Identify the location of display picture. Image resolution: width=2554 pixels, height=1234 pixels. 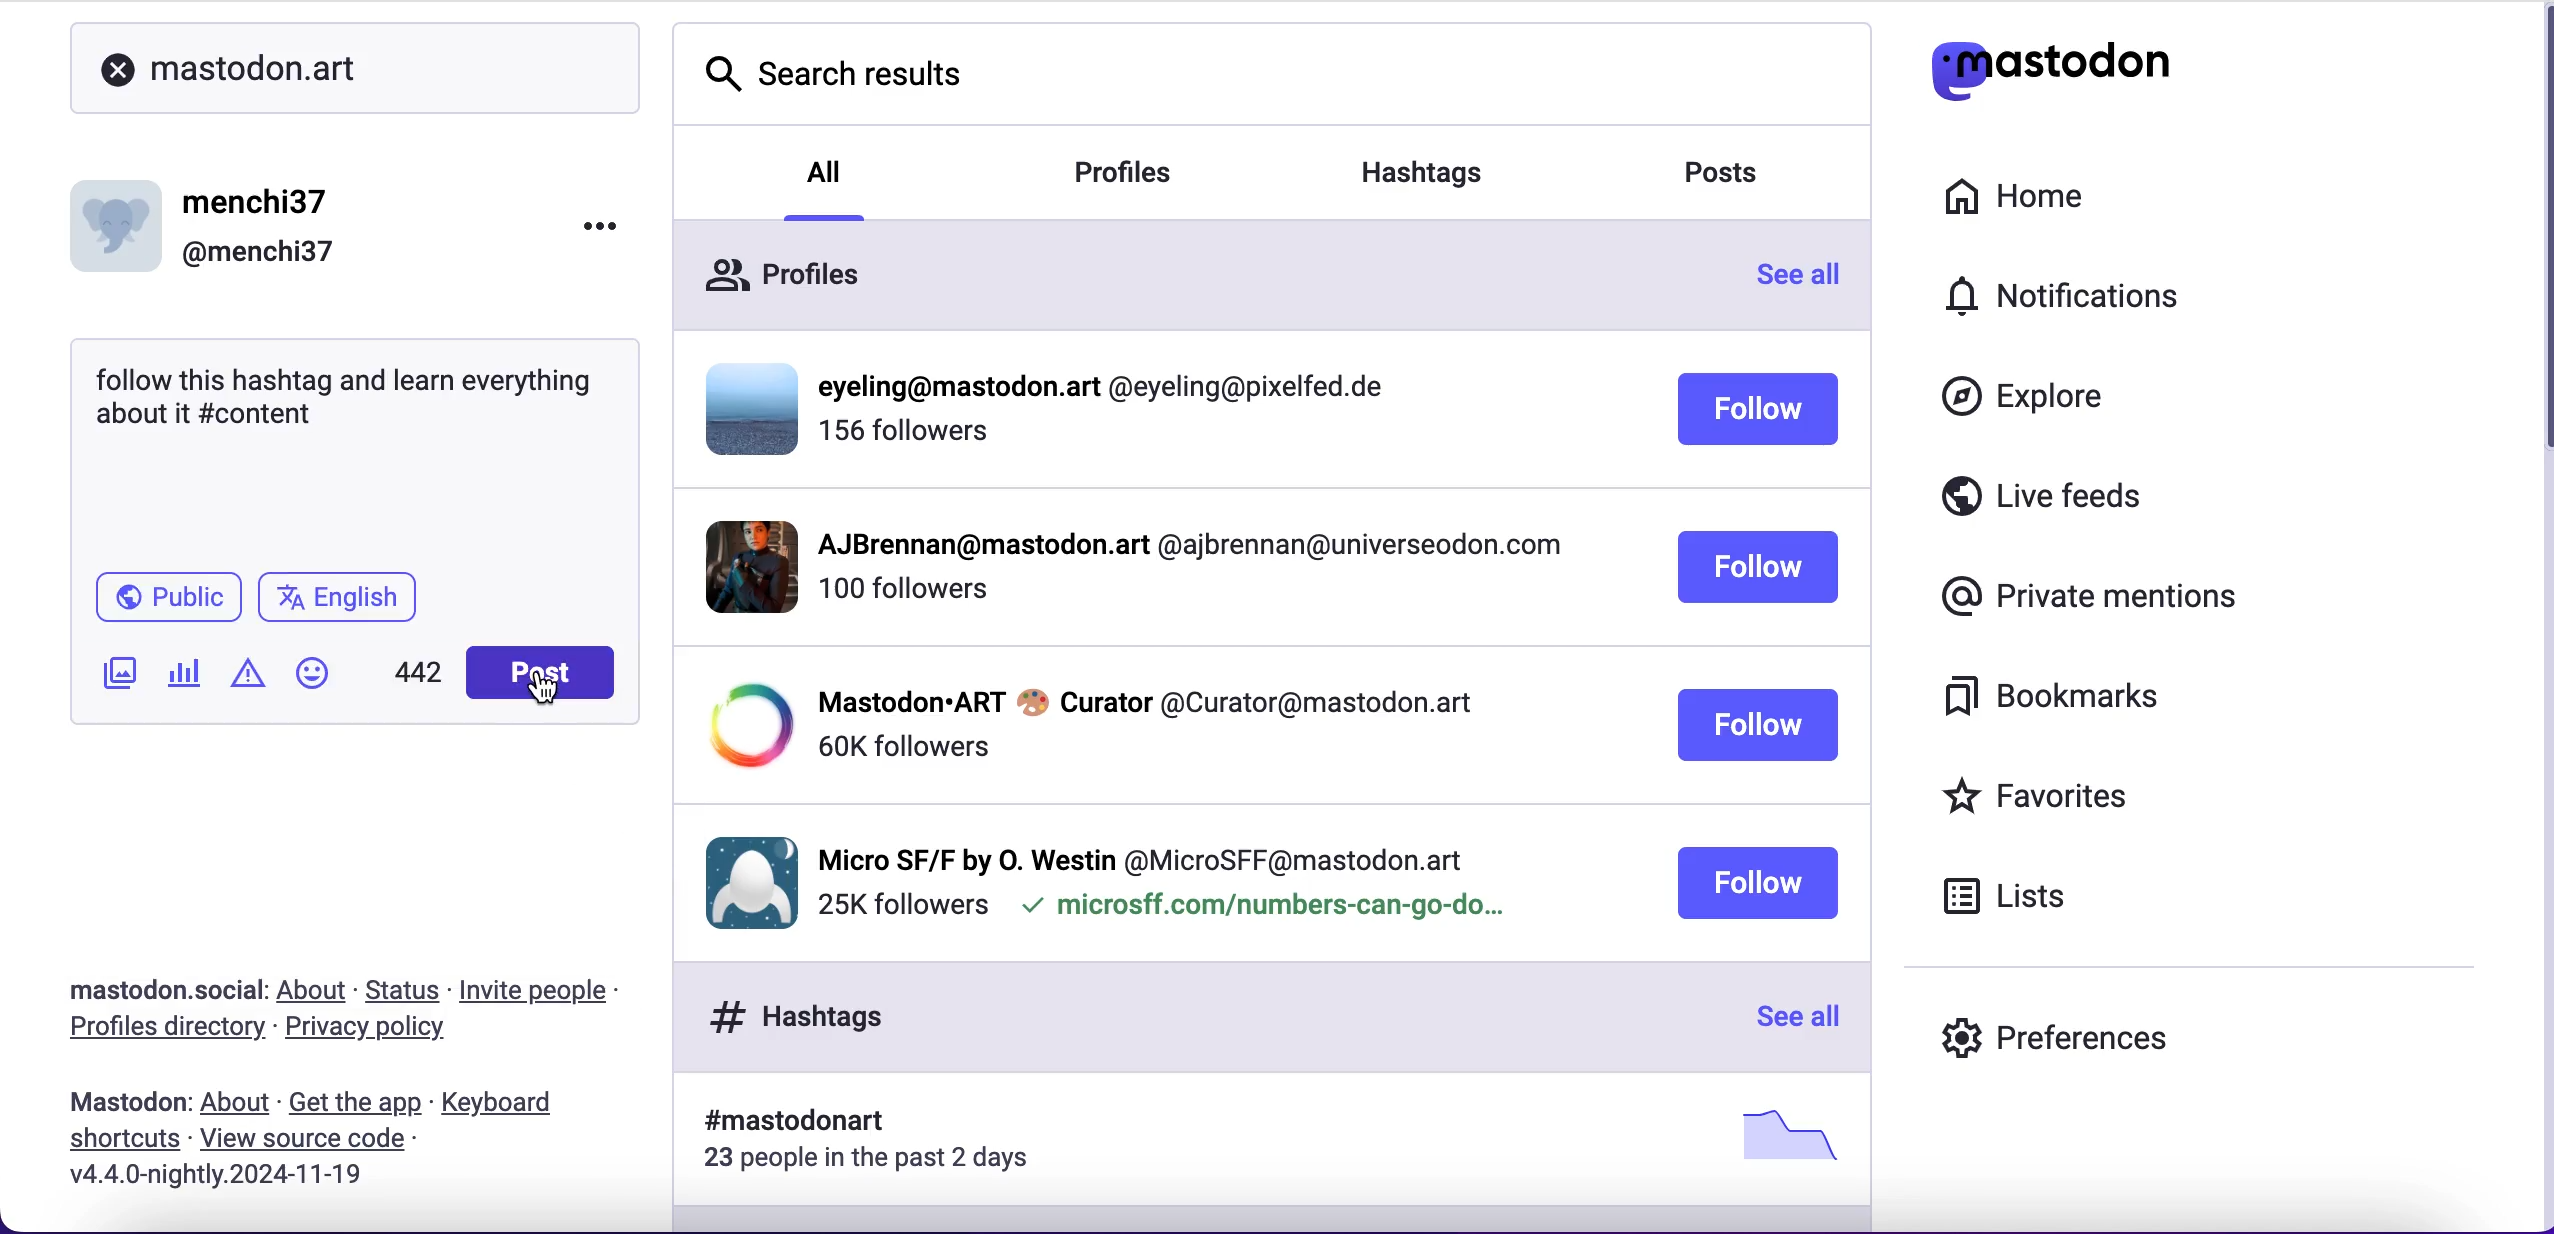
(744, 406).